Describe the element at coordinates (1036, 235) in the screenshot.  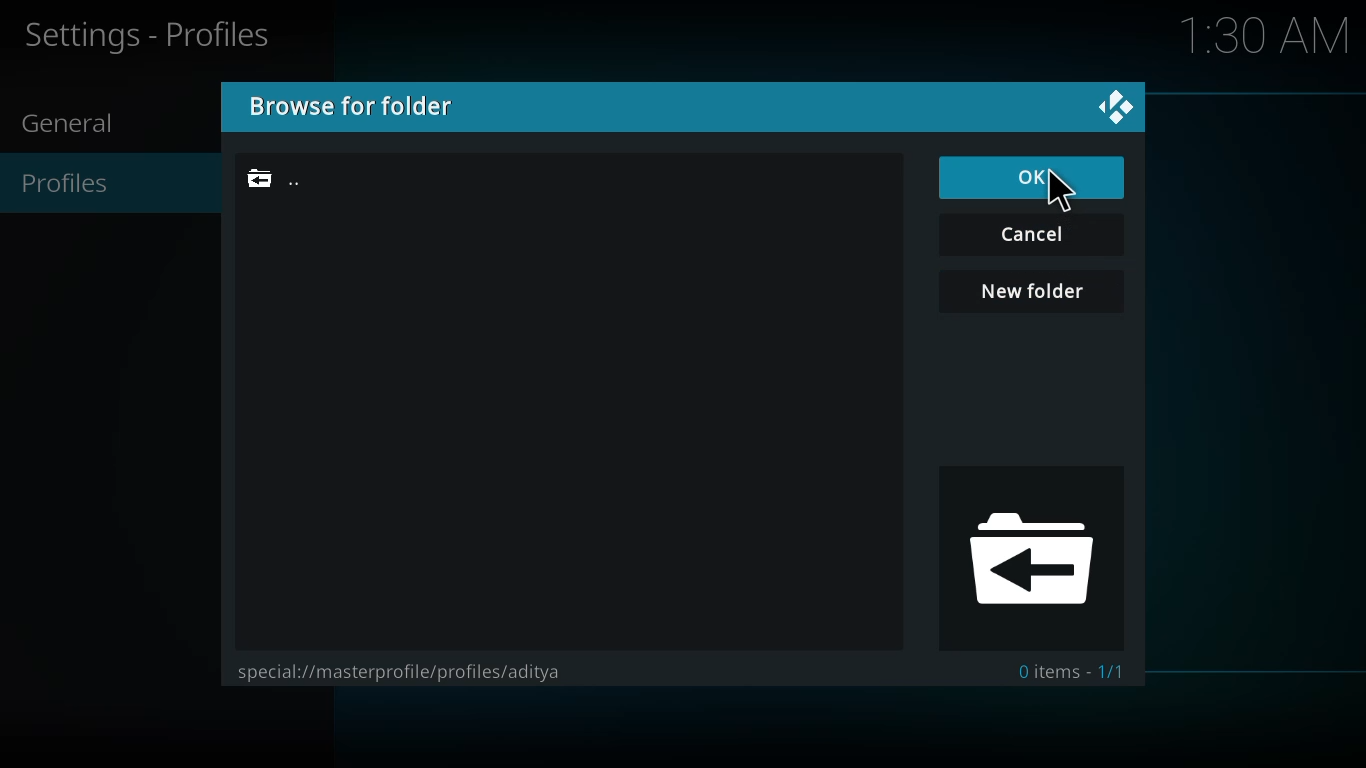
I see `cancel` at that location.